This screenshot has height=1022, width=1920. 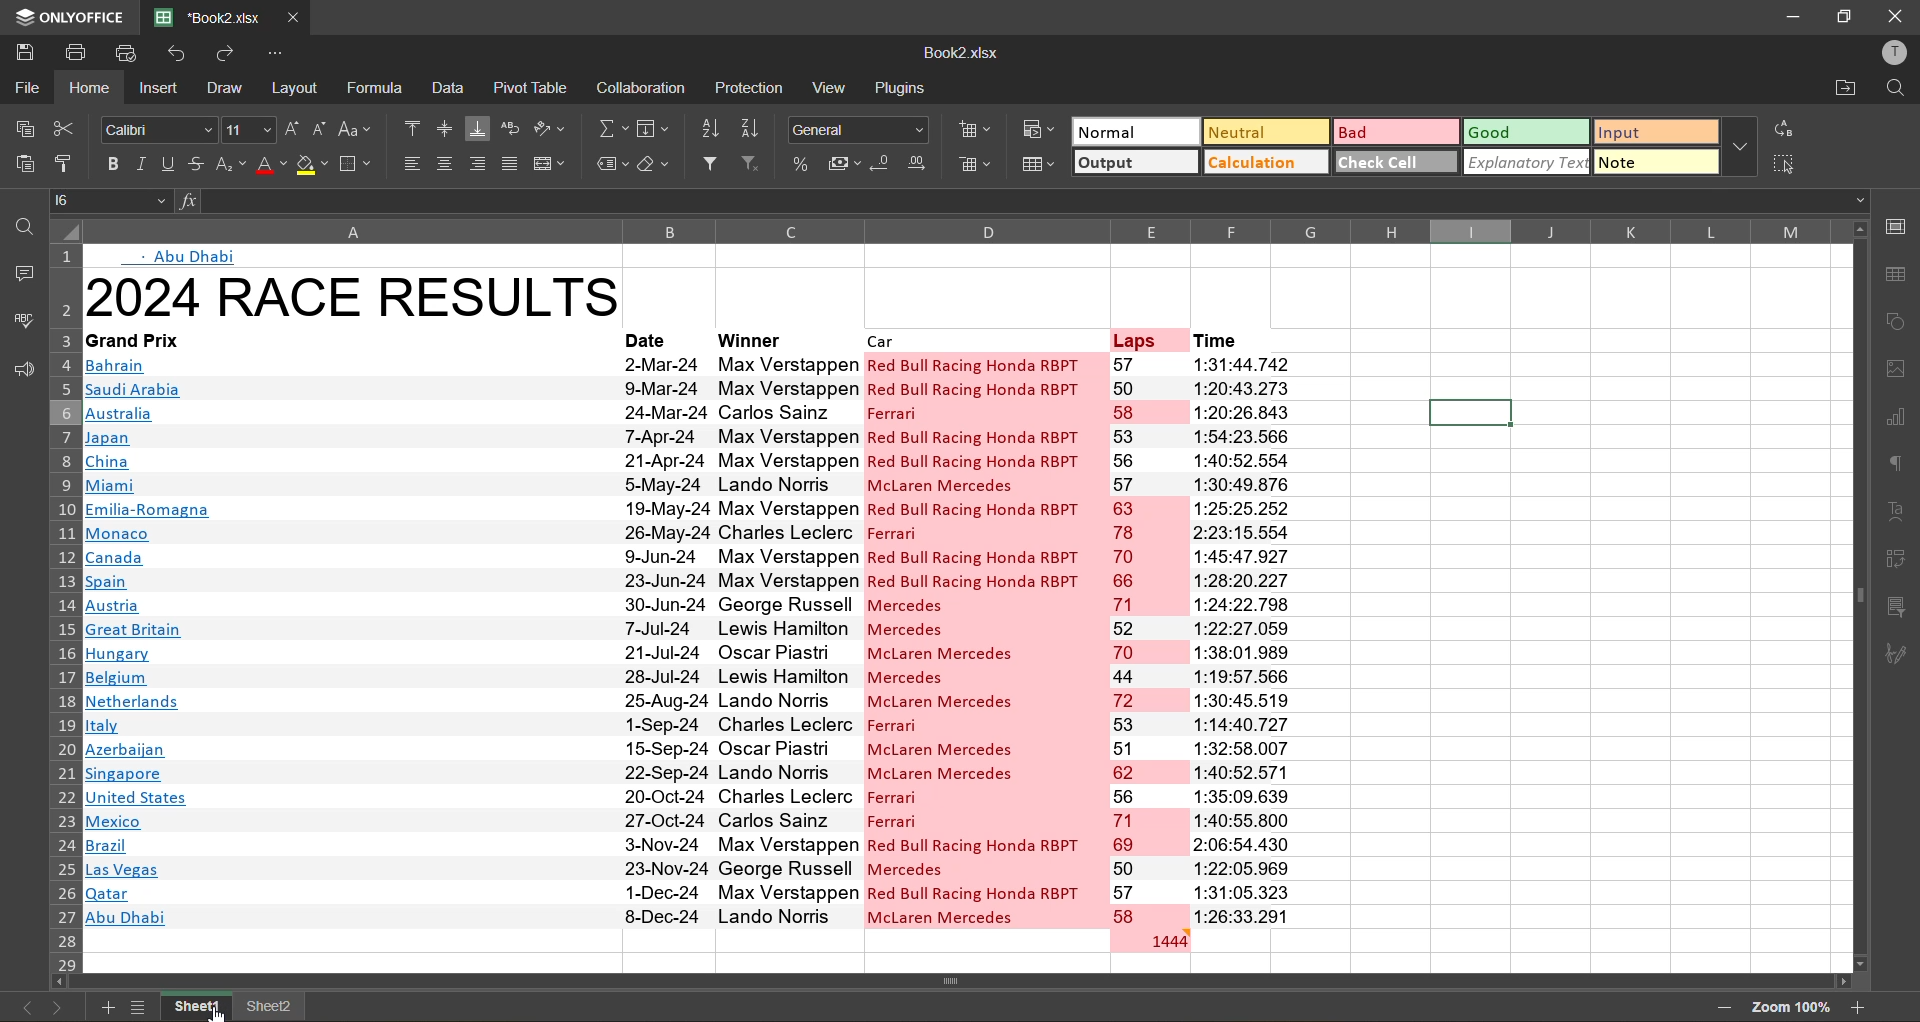 I want to click on fill color, so click(x=311, y=166).